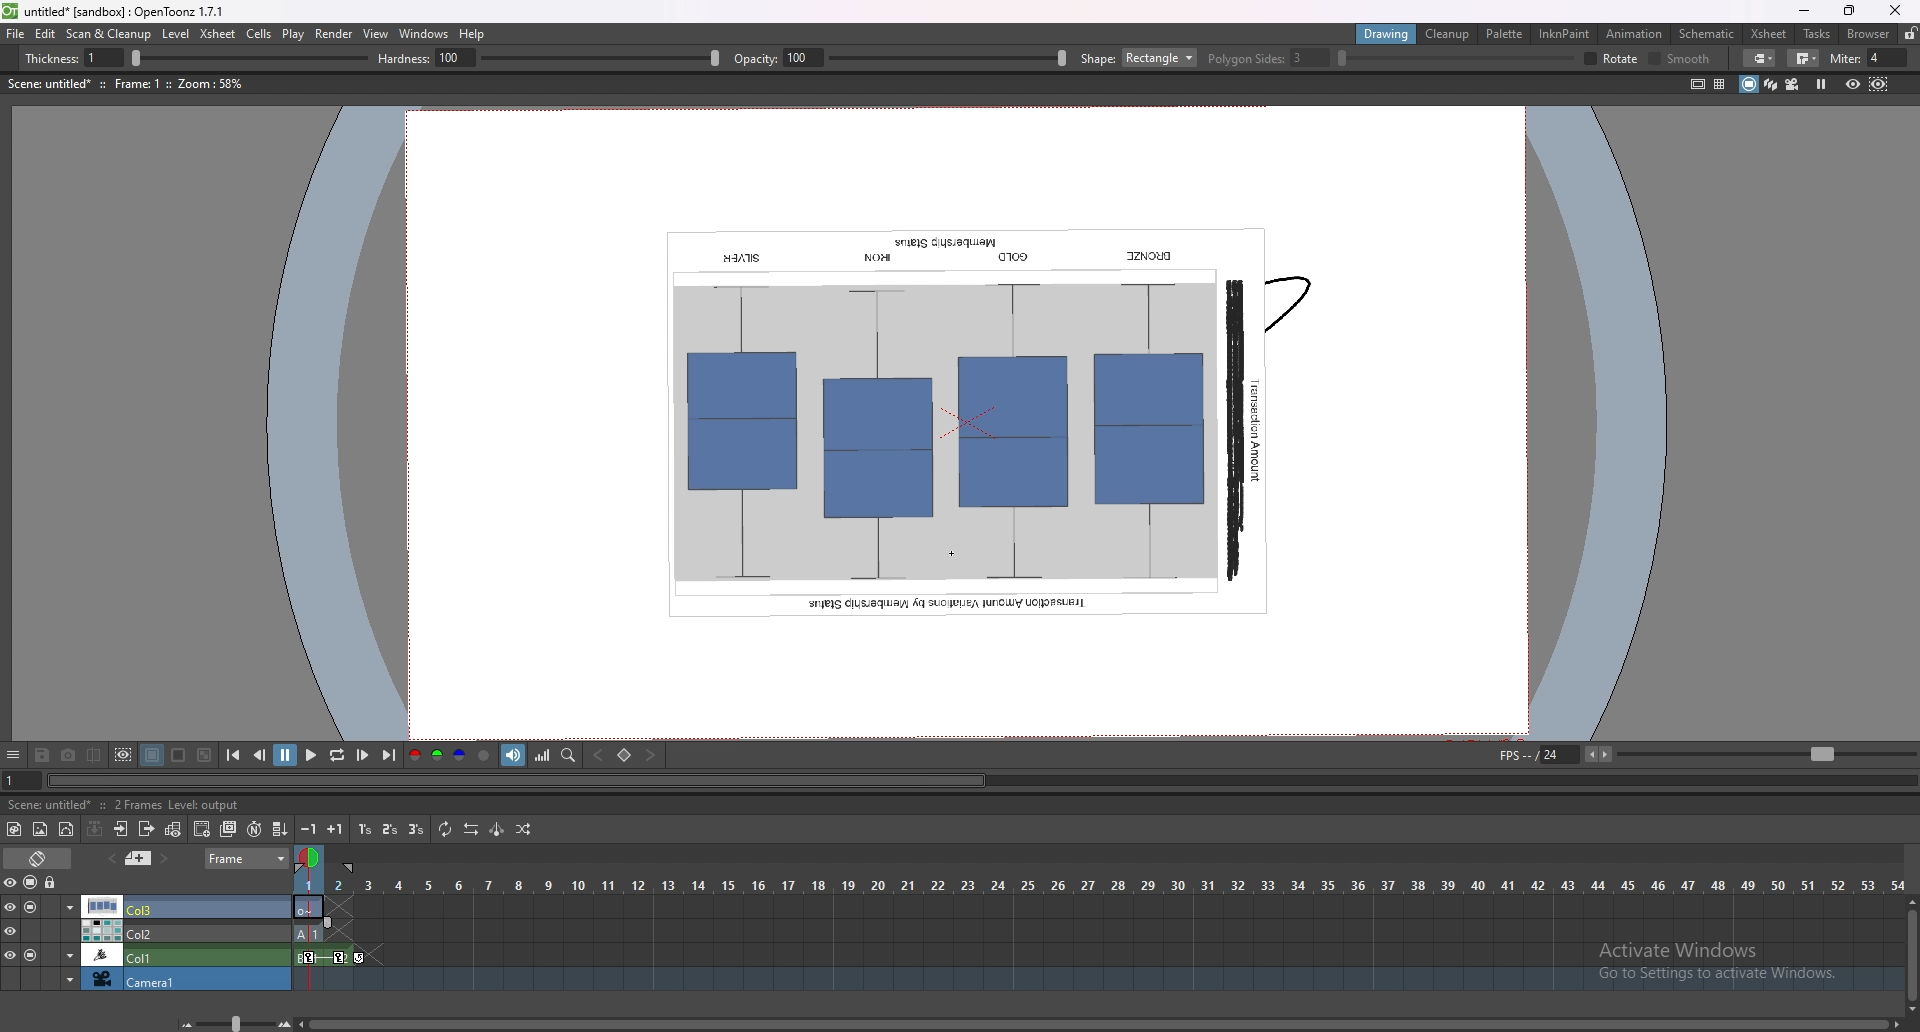 The height and width of the screenshot is (1032, 1920). Describe the element at coordinates (413, 757) in the screenshot. I see `red channel` at that location.